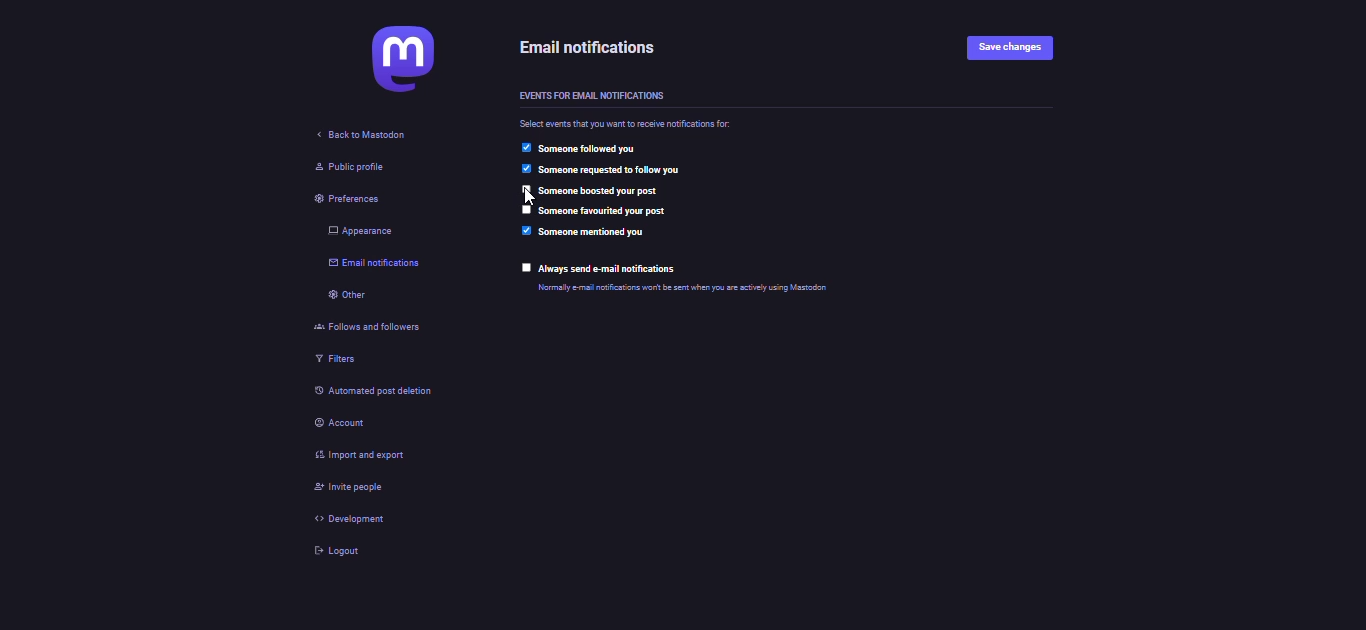 This screenshot has width=1366, height=630. I want to click on automated post deletion, so click(383, 393).